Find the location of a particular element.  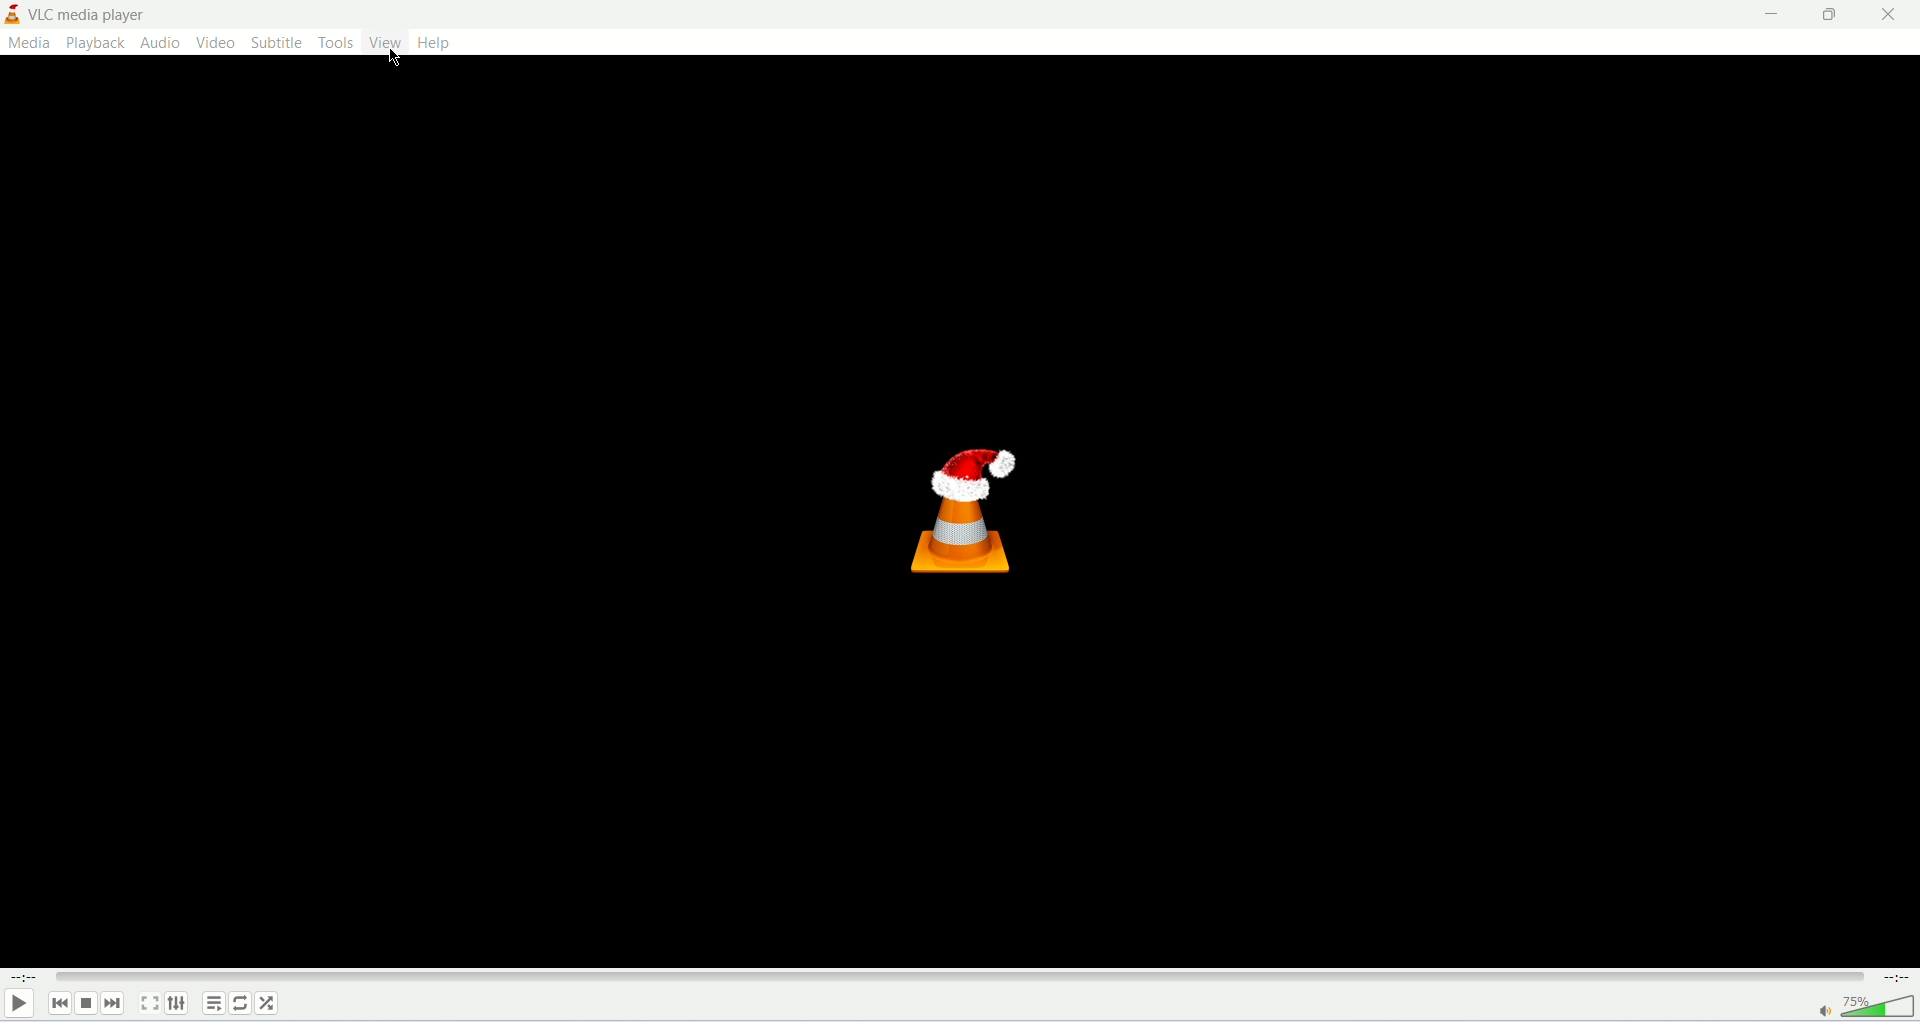

fullscreen is located at coordinates (150, 1003).